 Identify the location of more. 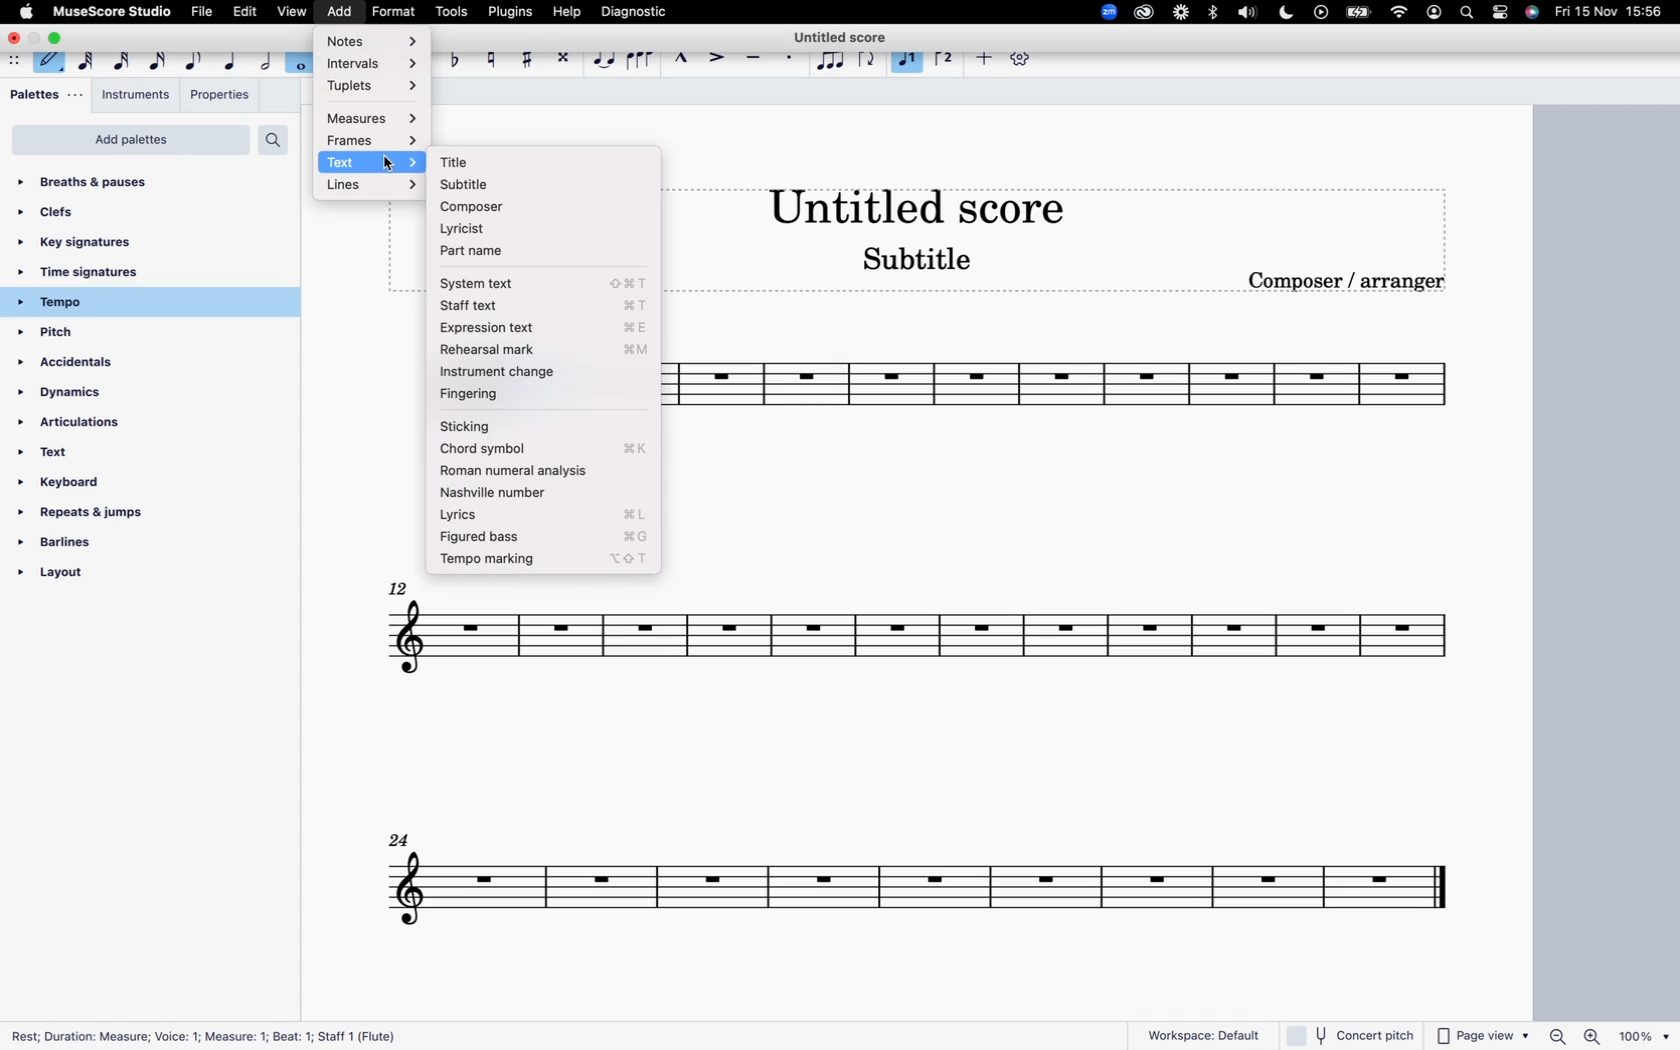
(982, 58).